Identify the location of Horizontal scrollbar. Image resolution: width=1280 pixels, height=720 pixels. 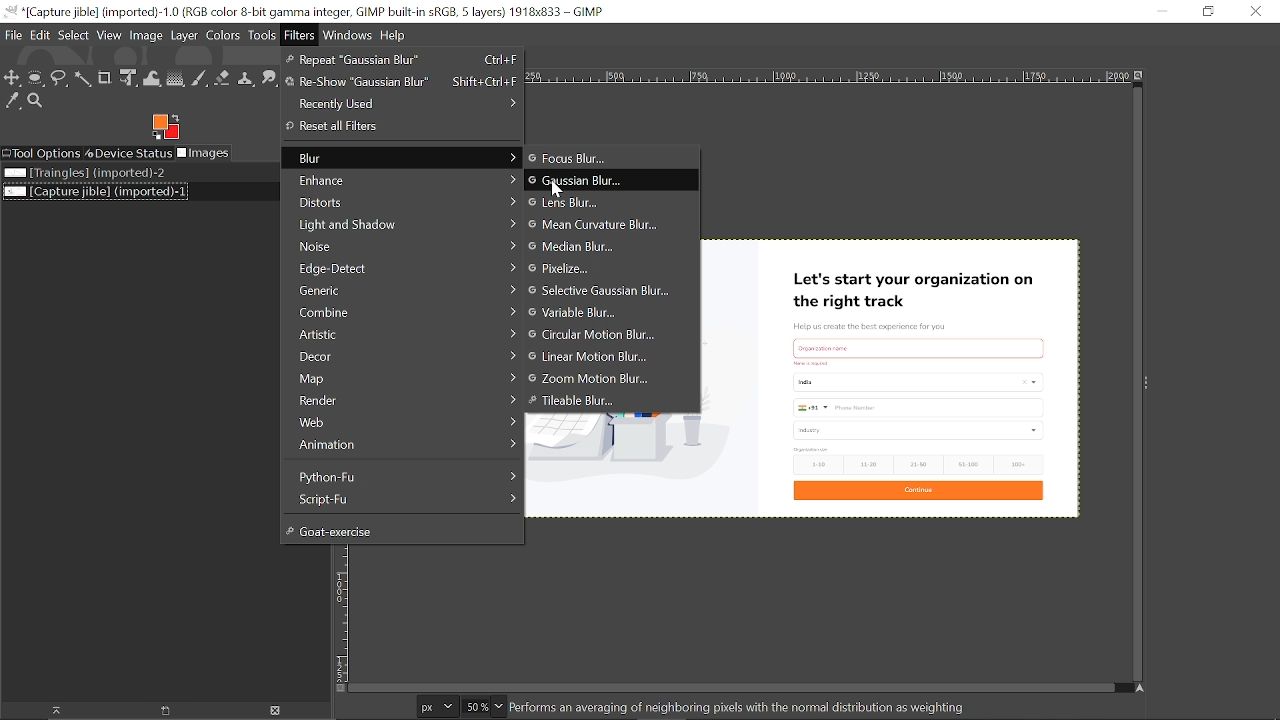
(731, 688).